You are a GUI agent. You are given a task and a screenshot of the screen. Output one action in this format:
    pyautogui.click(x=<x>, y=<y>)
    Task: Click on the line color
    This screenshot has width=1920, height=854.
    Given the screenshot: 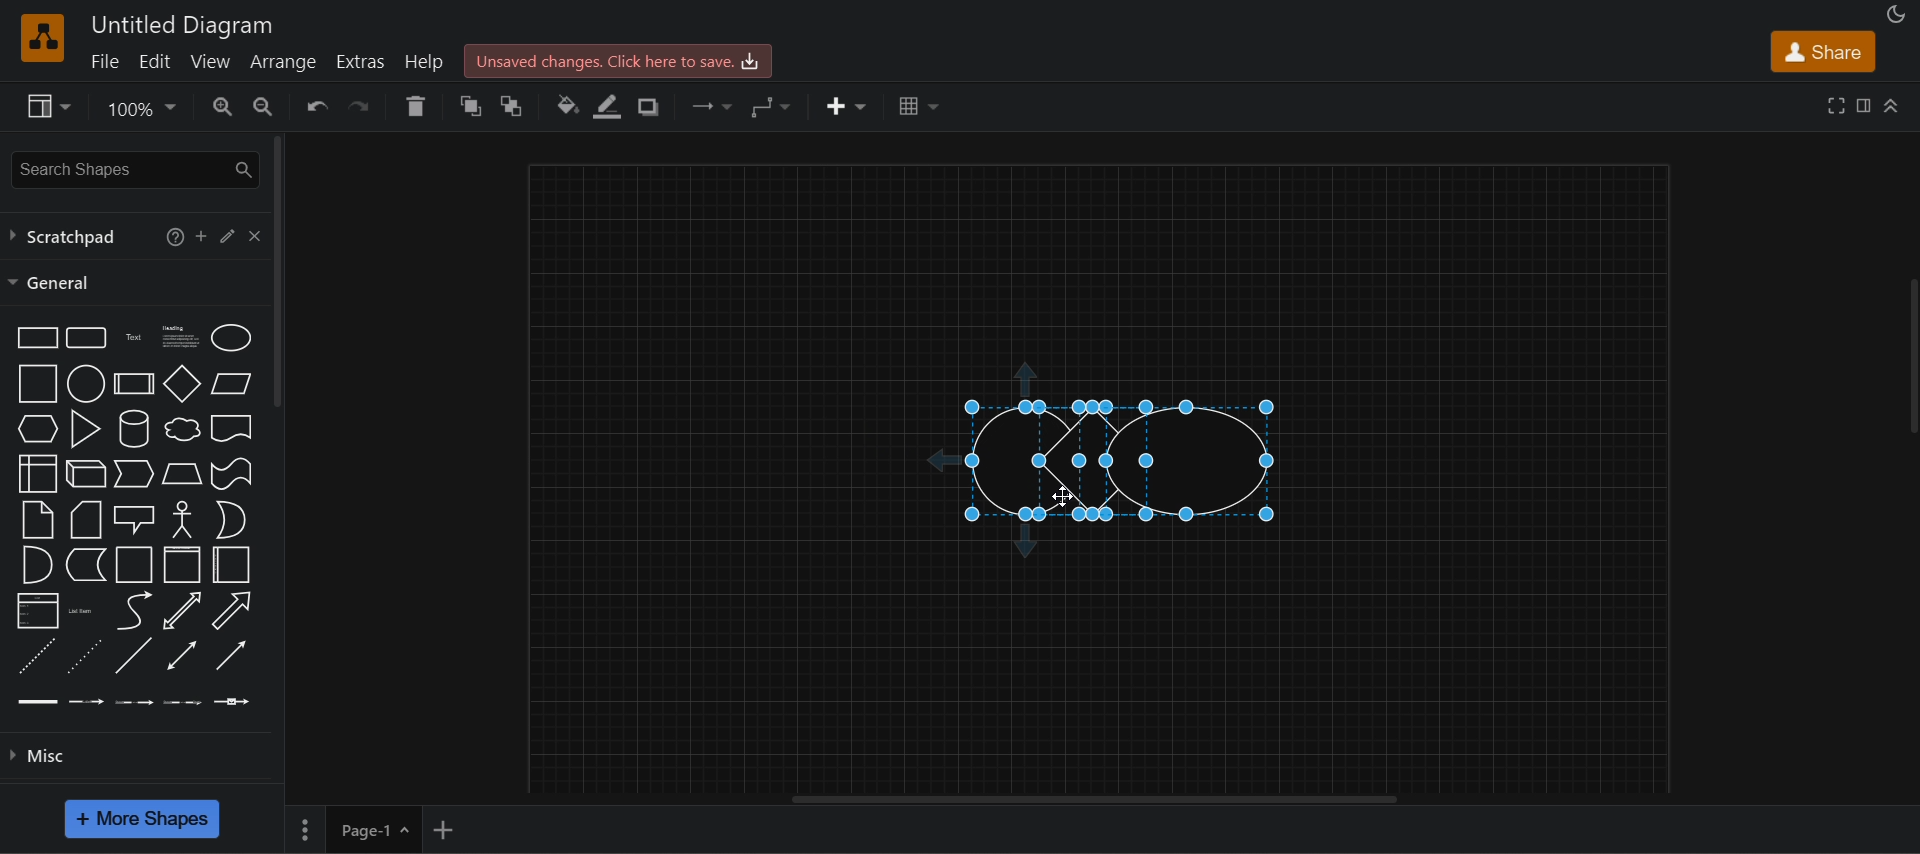 What is the action you would take?
    pyautogui.click(x=608, y=107)
    